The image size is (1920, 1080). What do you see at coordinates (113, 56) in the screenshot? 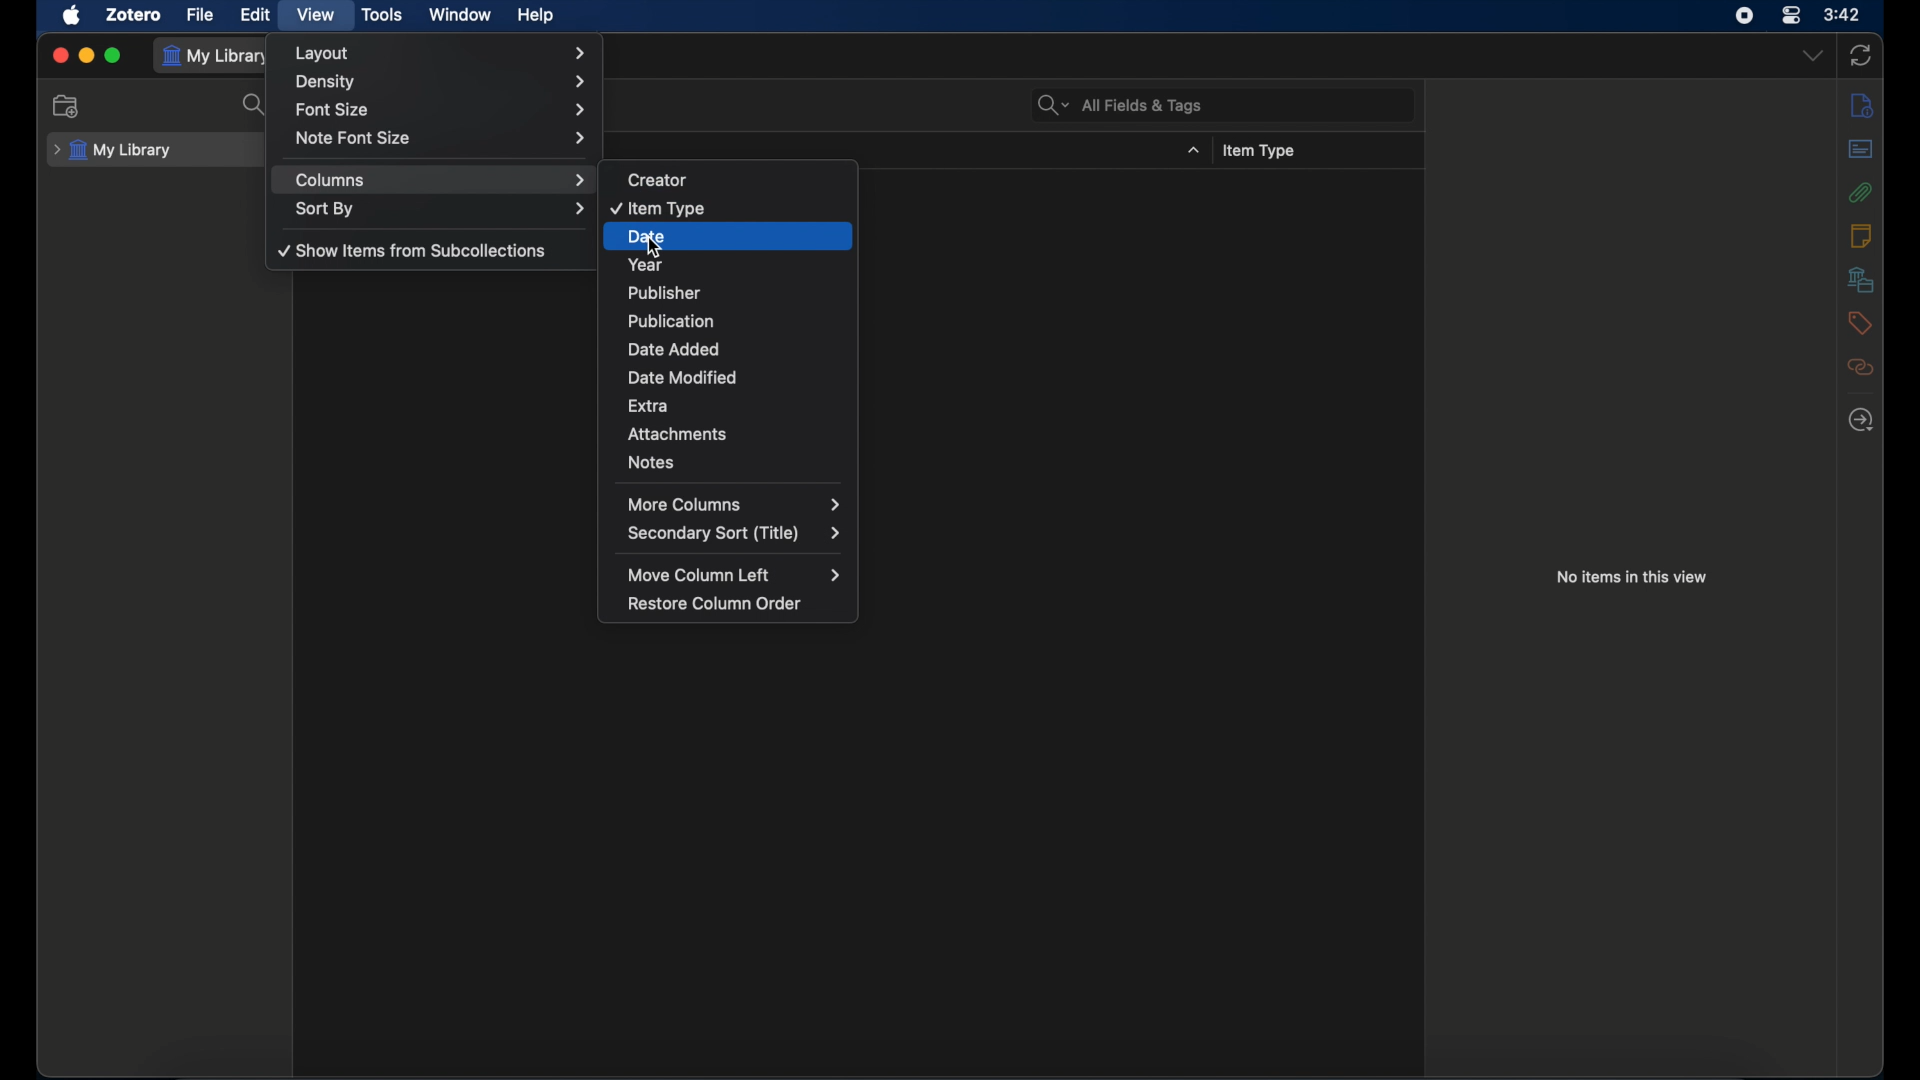
I see `maximize` at bounding box center [113, 56].